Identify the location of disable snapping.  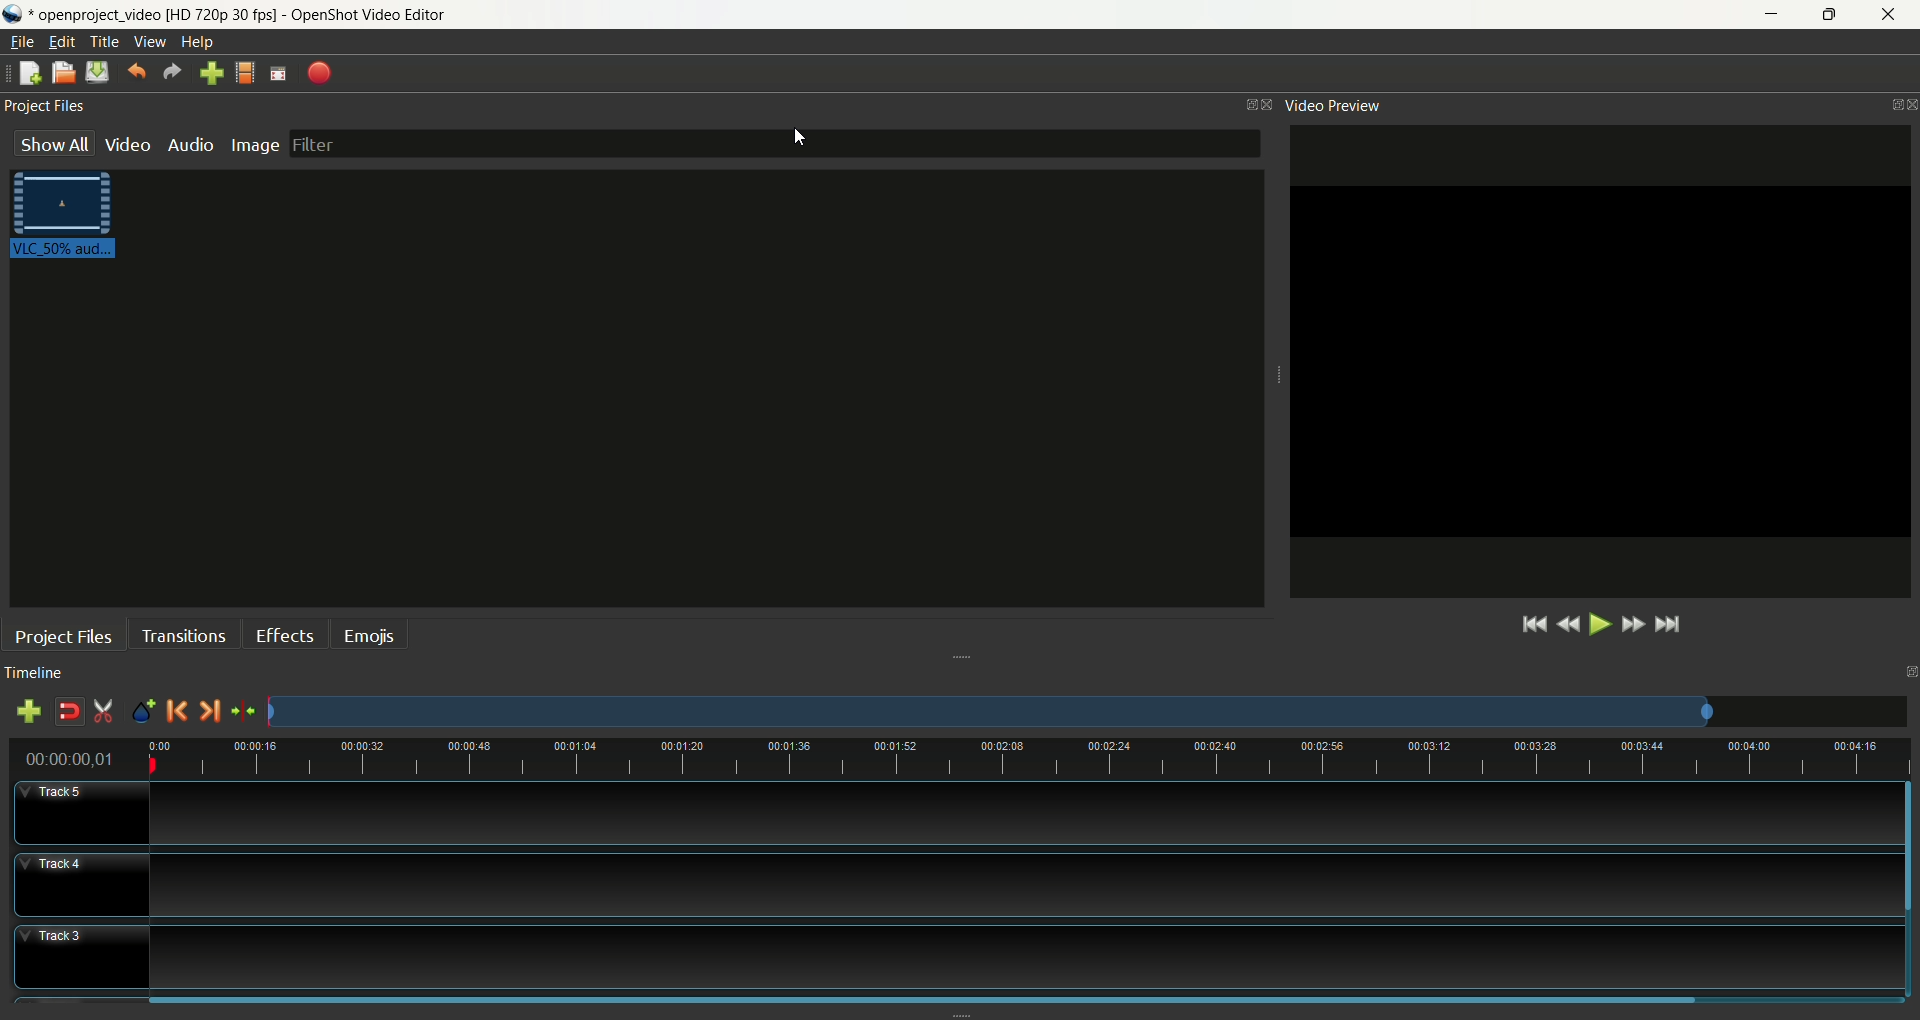
(69, 711).